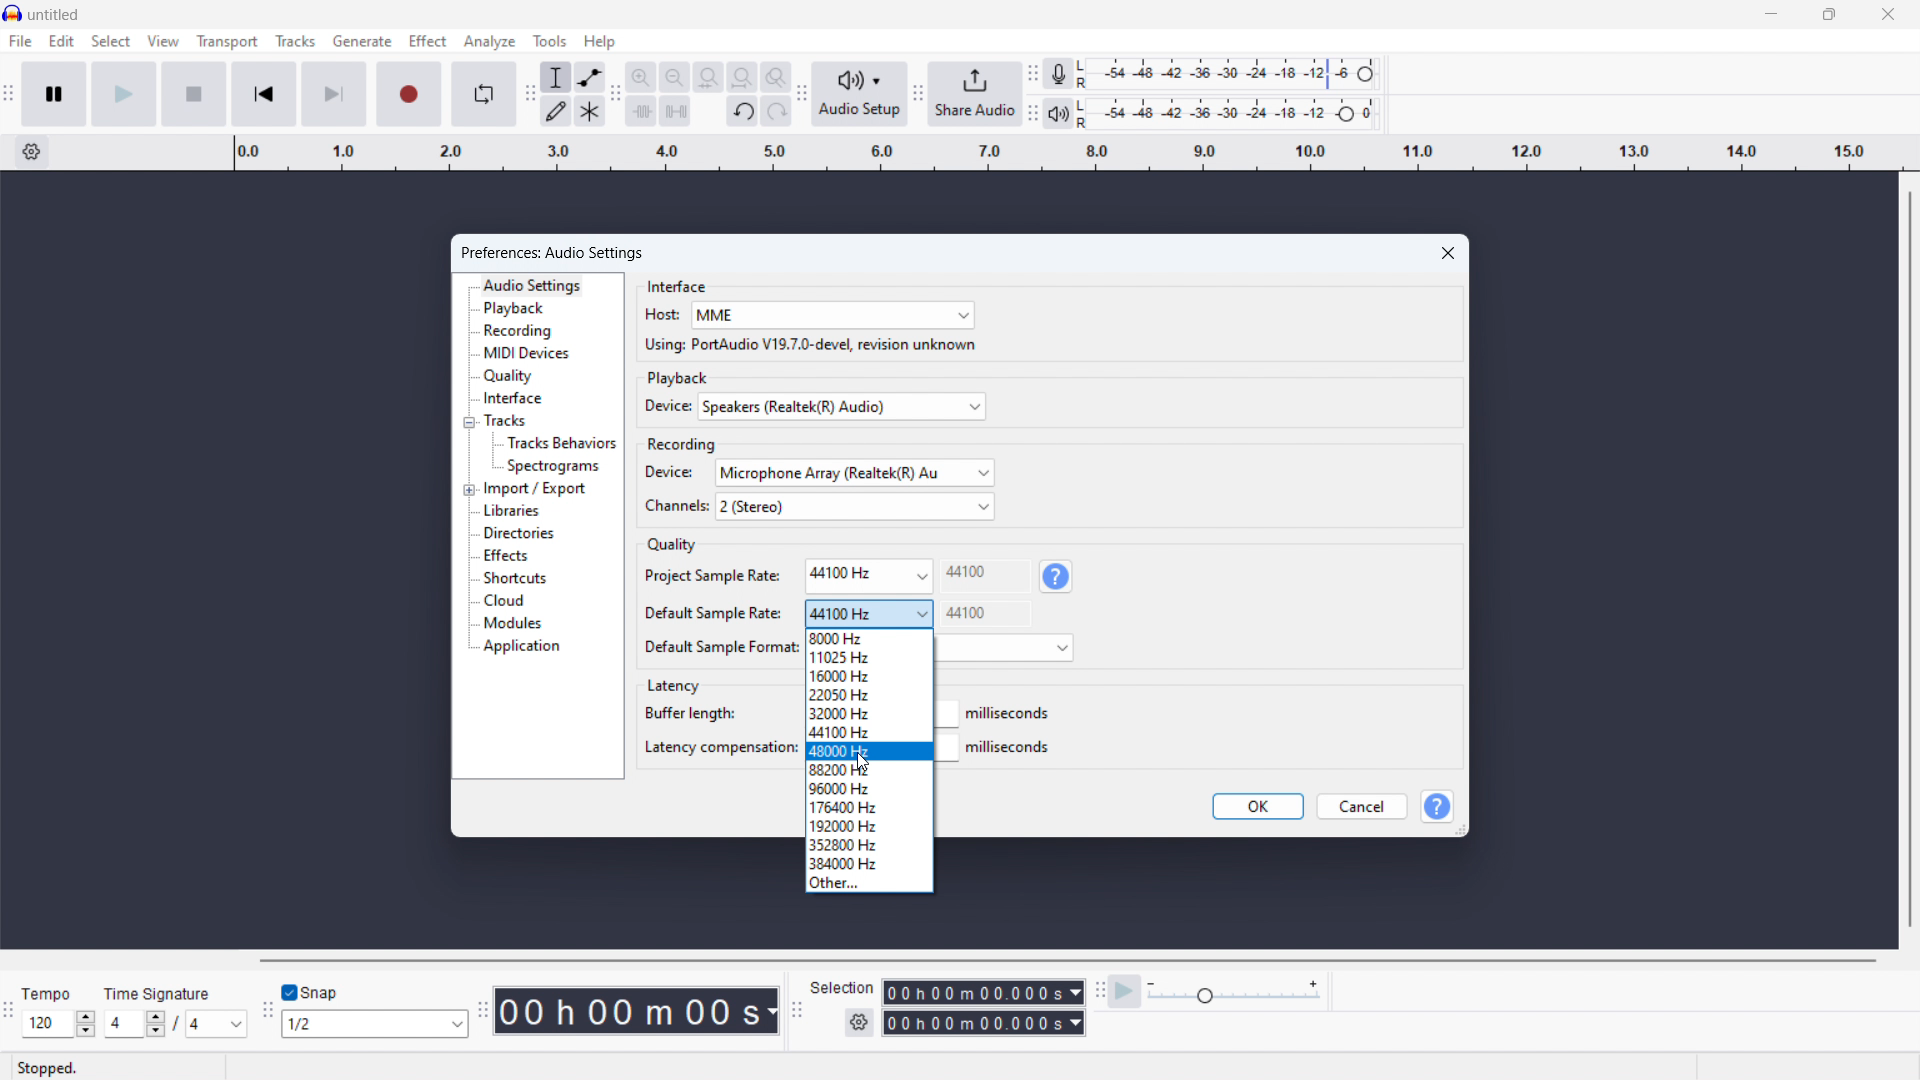 The image size is (1920, 1080). What do you see at coordinates (670, 546) in the screenshot?
I see `quality` at bounding box center [670, 546].